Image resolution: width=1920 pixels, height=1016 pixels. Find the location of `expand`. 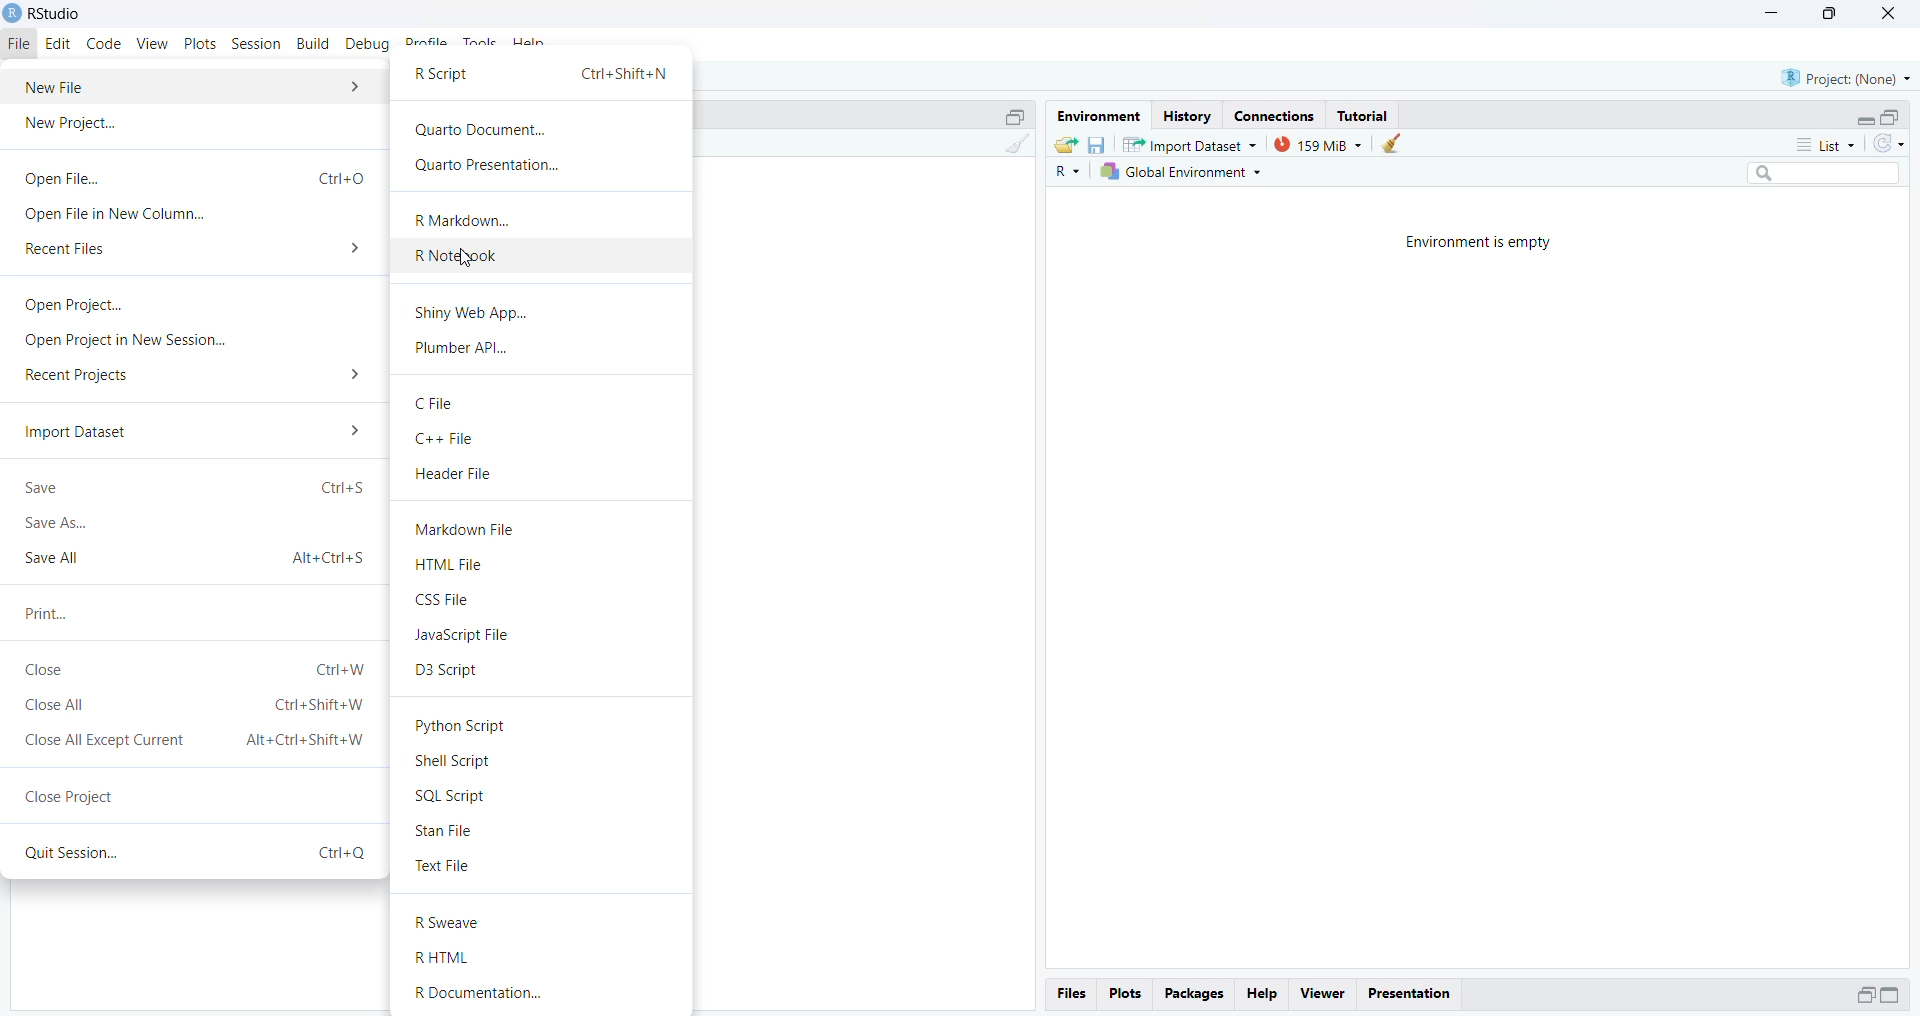

expand is located at coordinates (1865, 120).